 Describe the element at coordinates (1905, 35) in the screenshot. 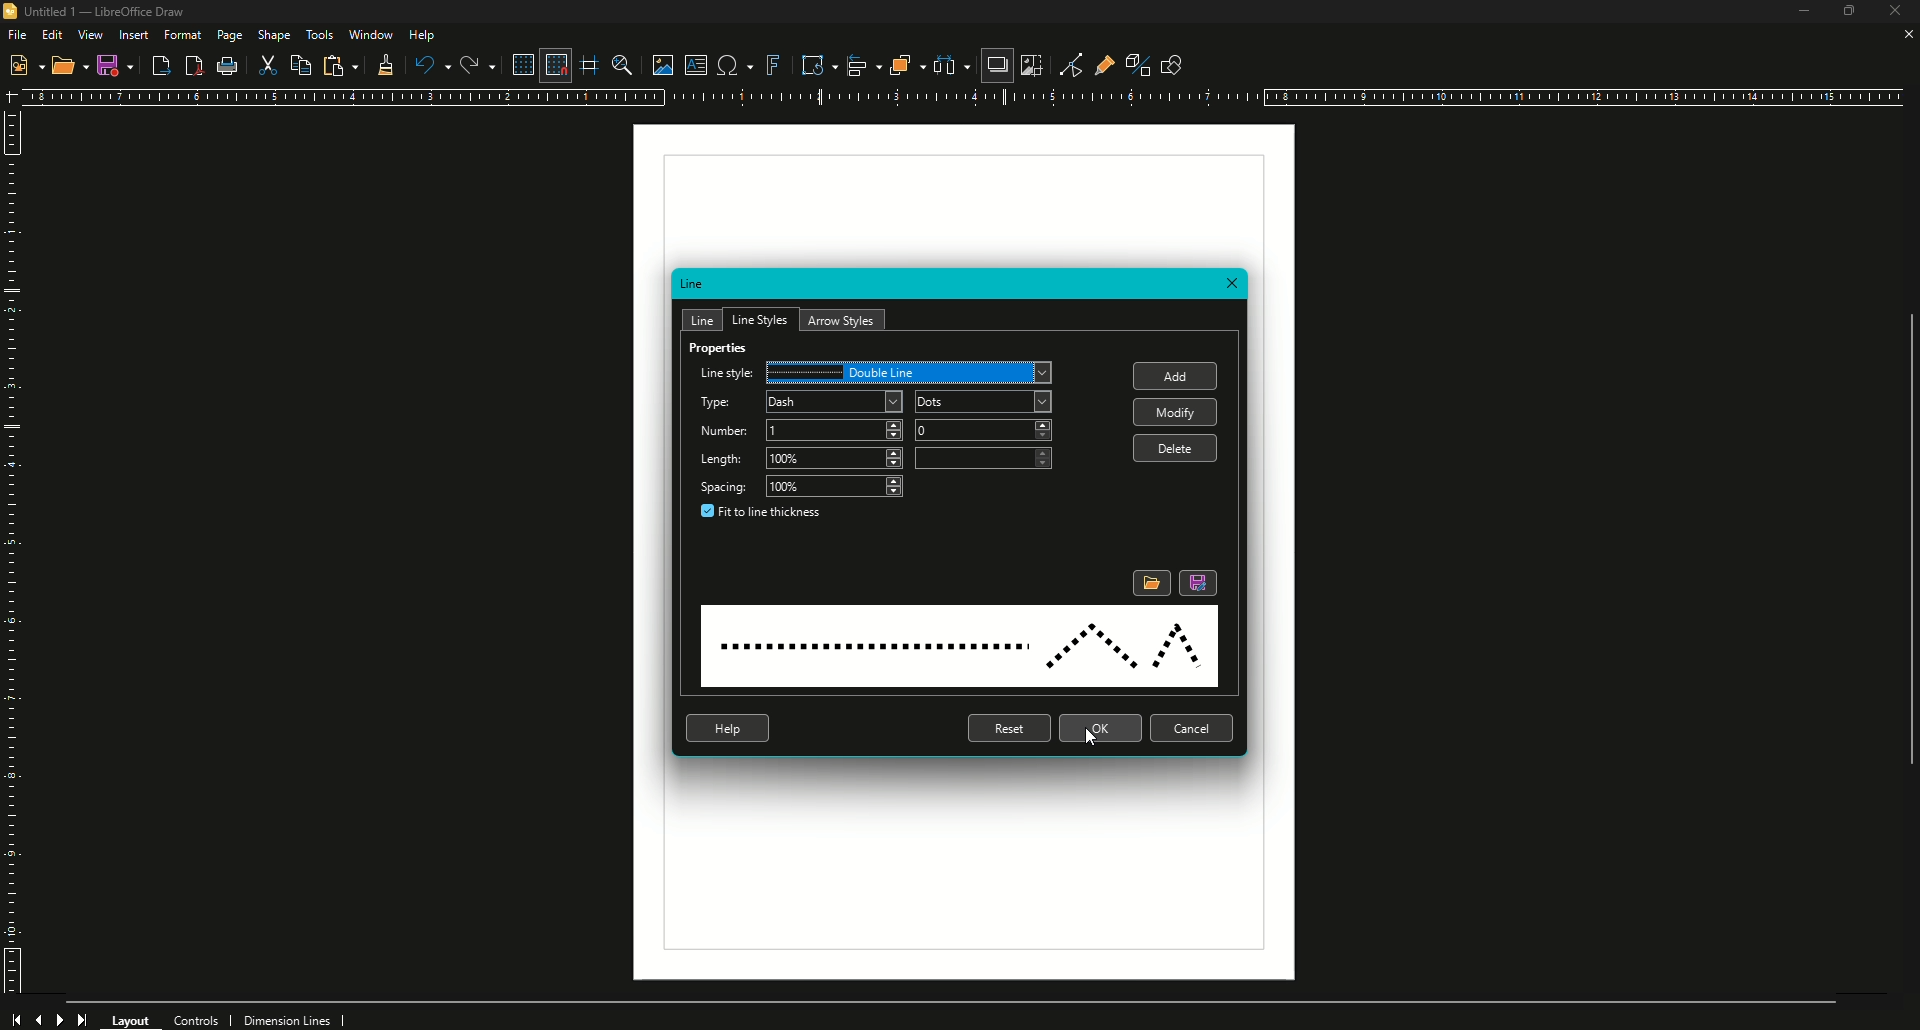

I see `Close Sheet` at that location.